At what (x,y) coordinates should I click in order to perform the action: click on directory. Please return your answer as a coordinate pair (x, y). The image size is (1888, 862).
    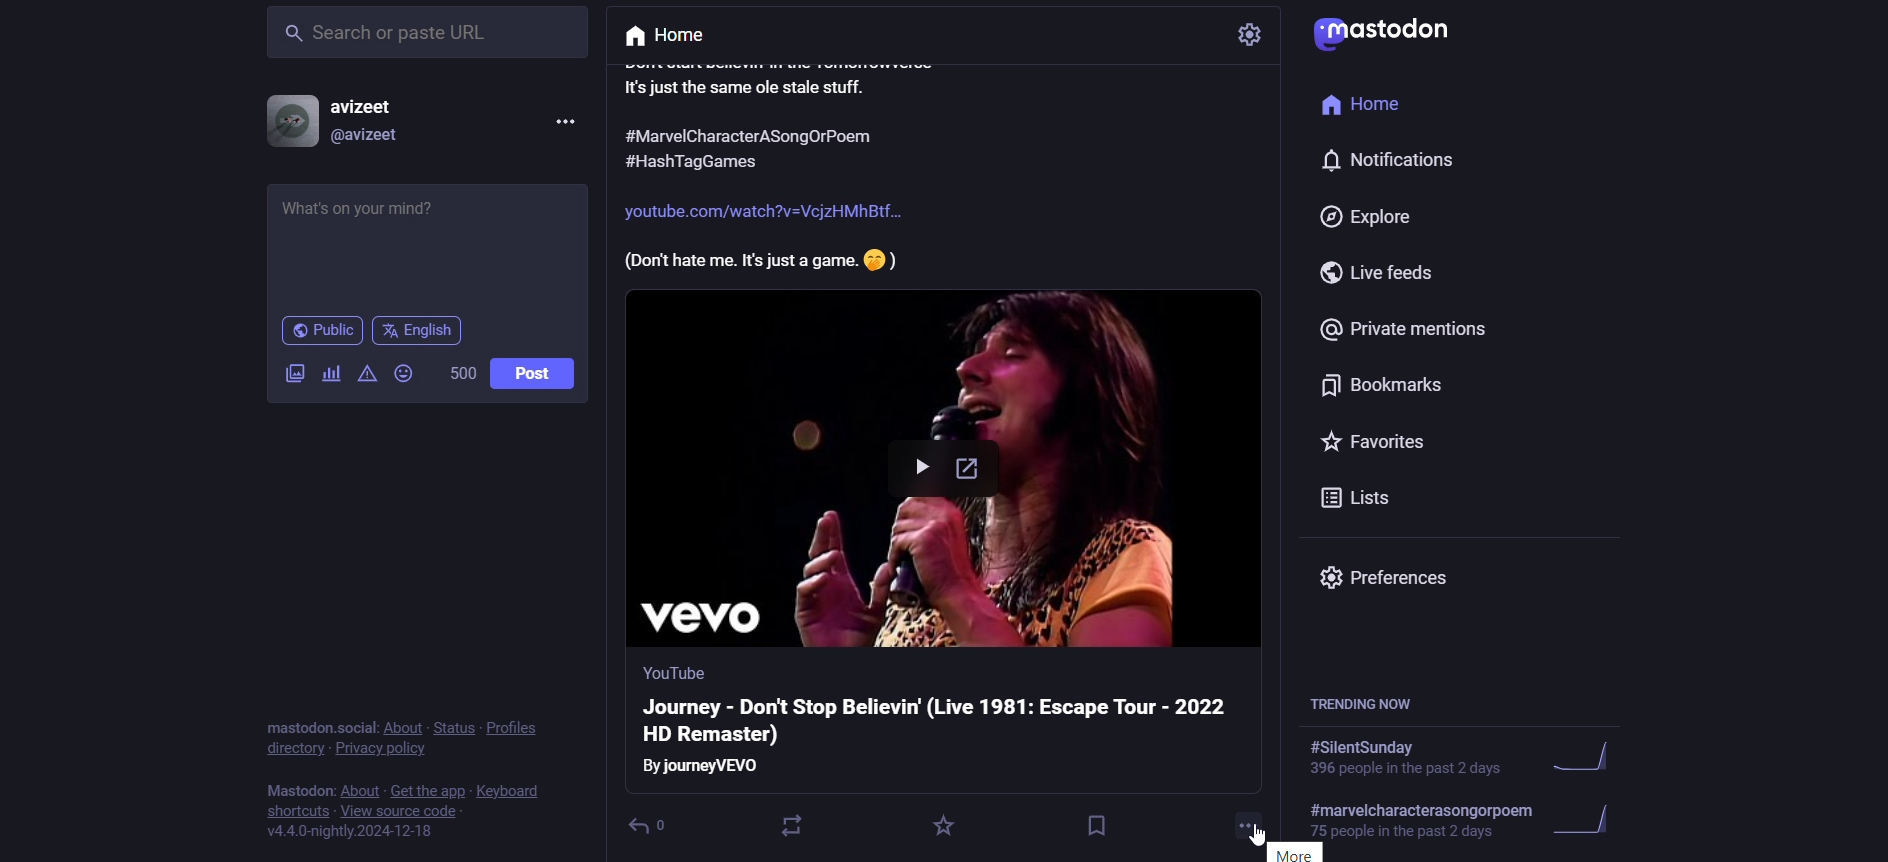
    Looking at the image, I should click on (295, 749).